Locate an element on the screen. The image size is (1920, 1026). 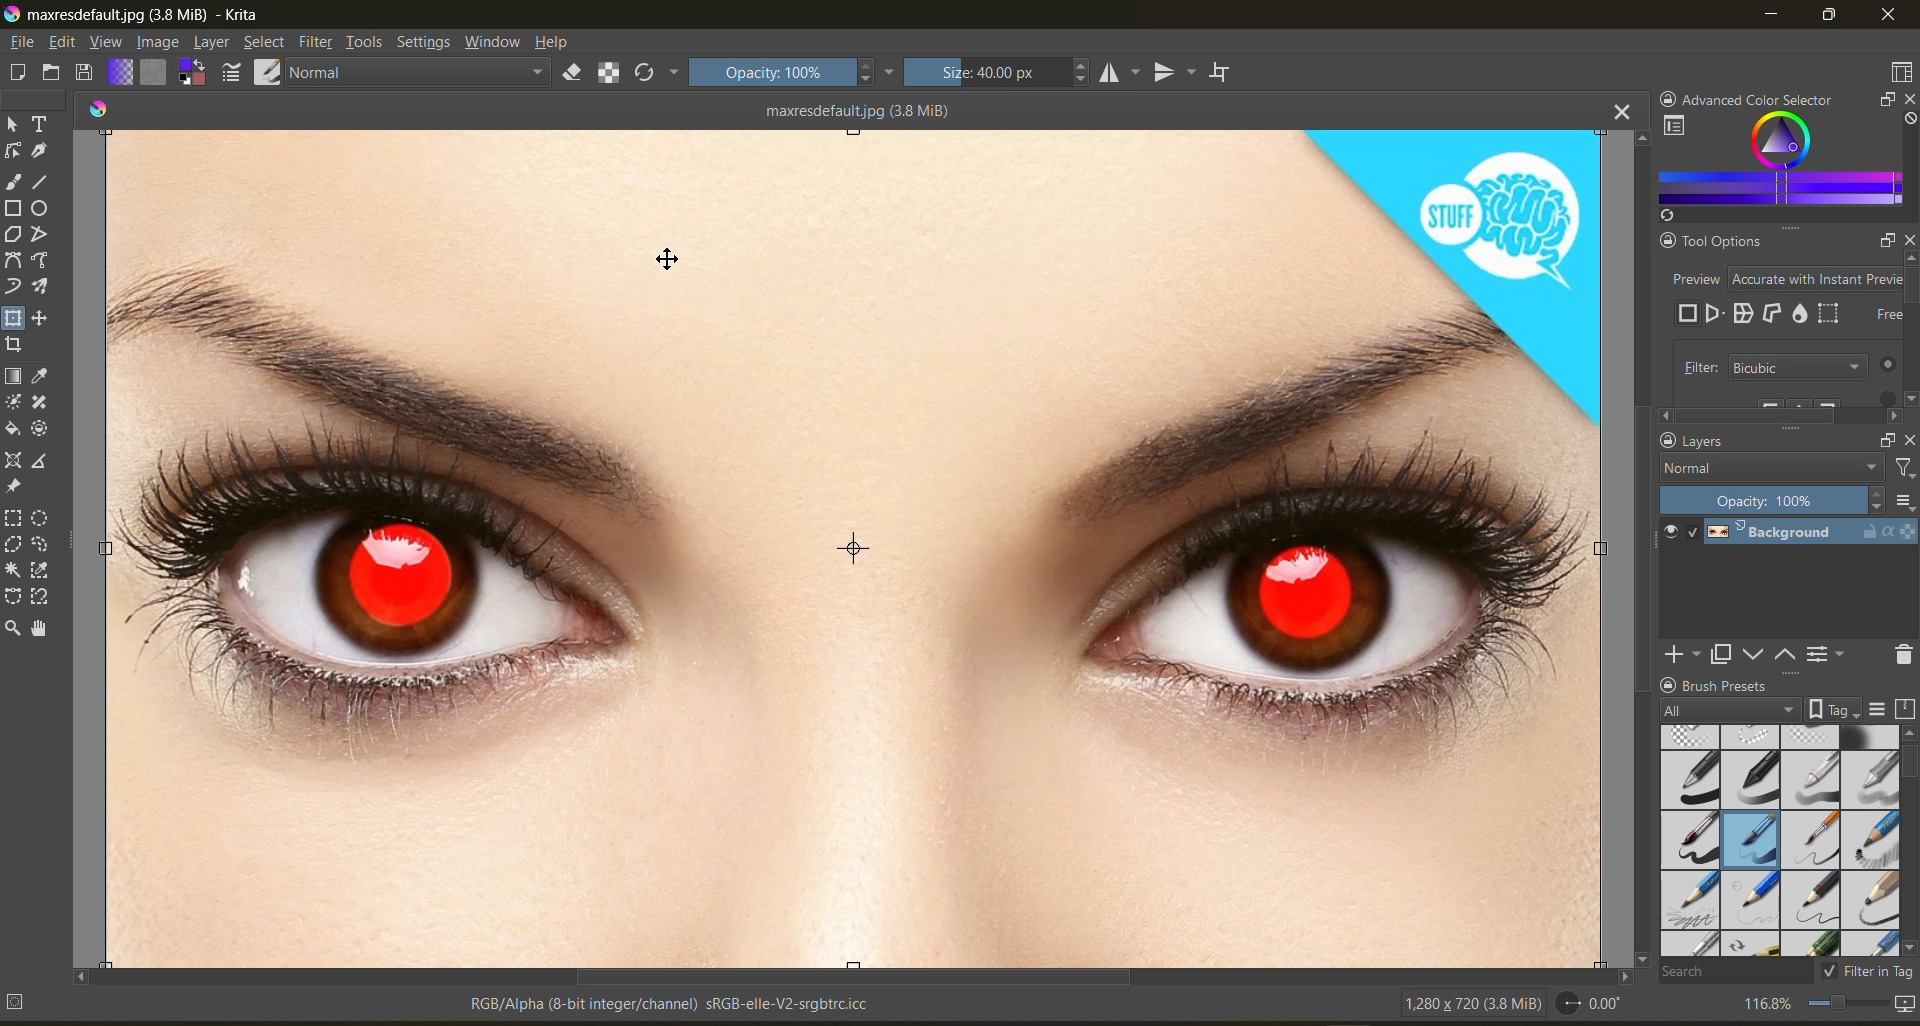
mesh is located at coordinates (1832, 312).